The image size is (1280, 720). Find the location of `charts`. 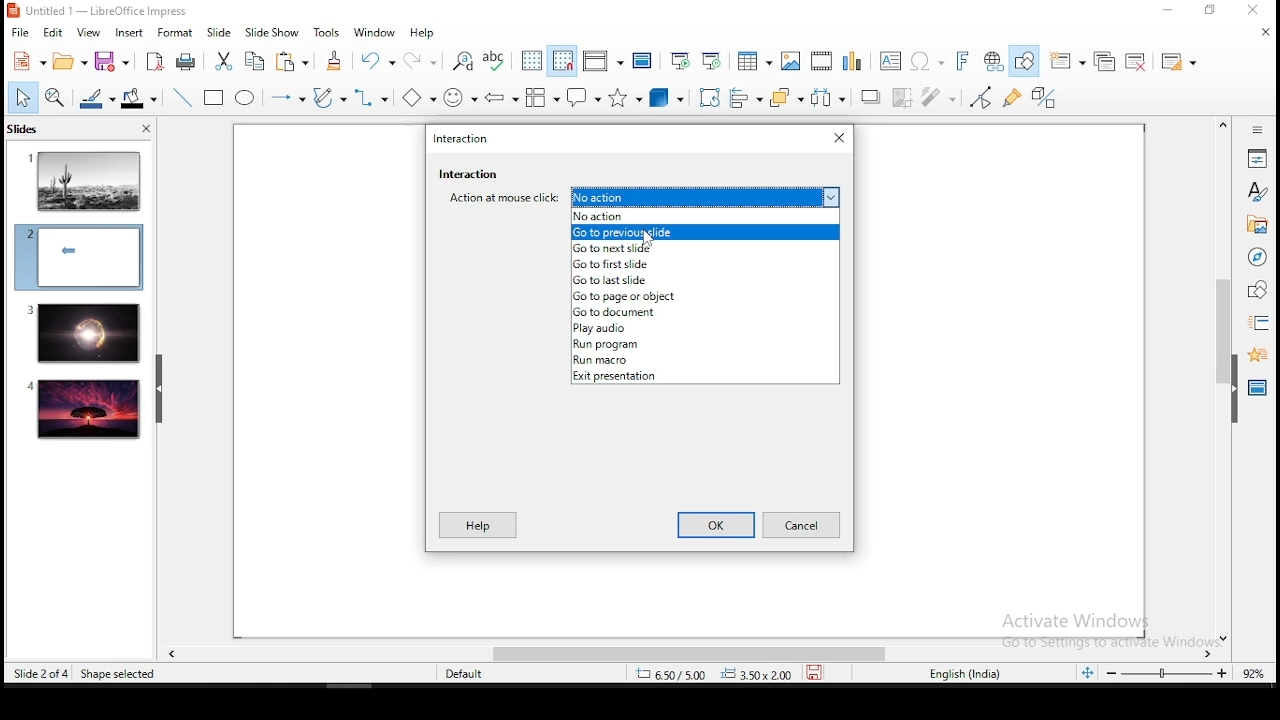

charts is located at coordinates (852, 61).